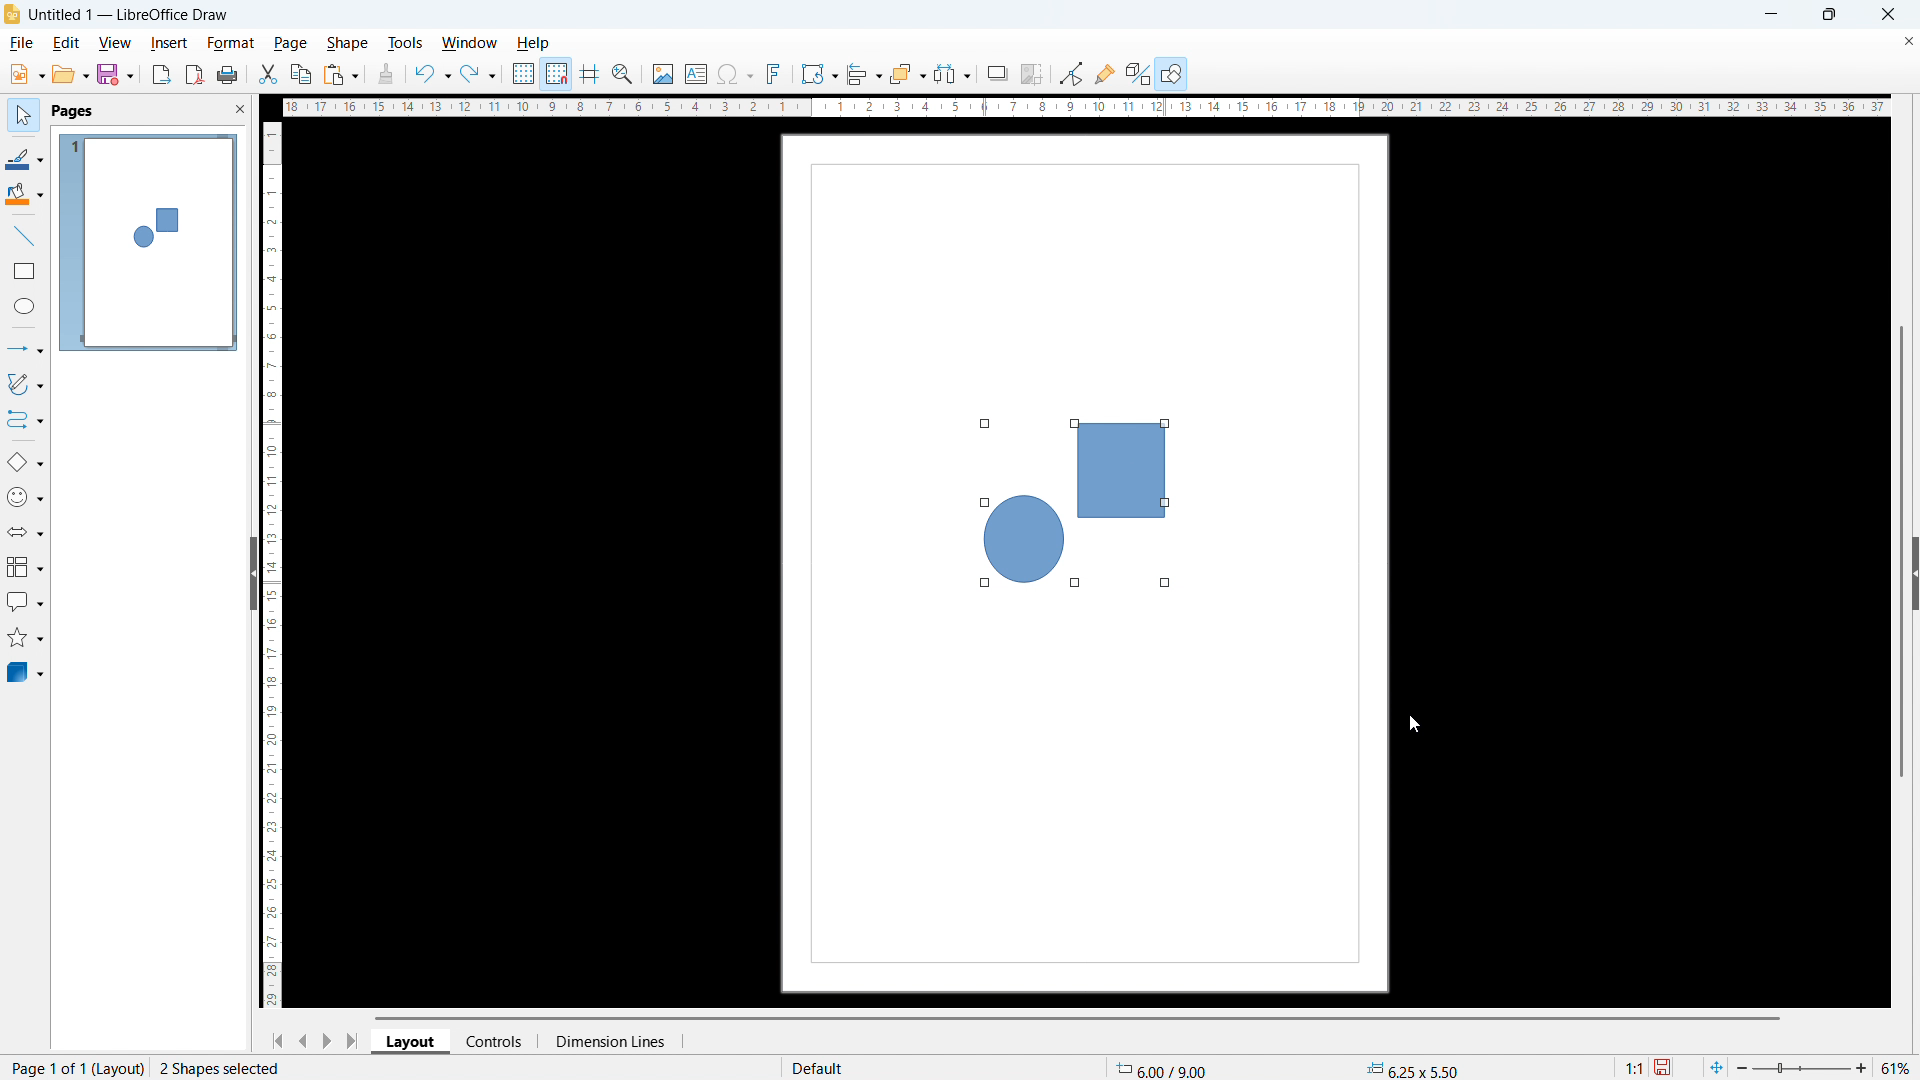  What do you see at coordinates (270, 565) in the screenshot?
I see `vertical ruler` at bounding box center [270, 565].